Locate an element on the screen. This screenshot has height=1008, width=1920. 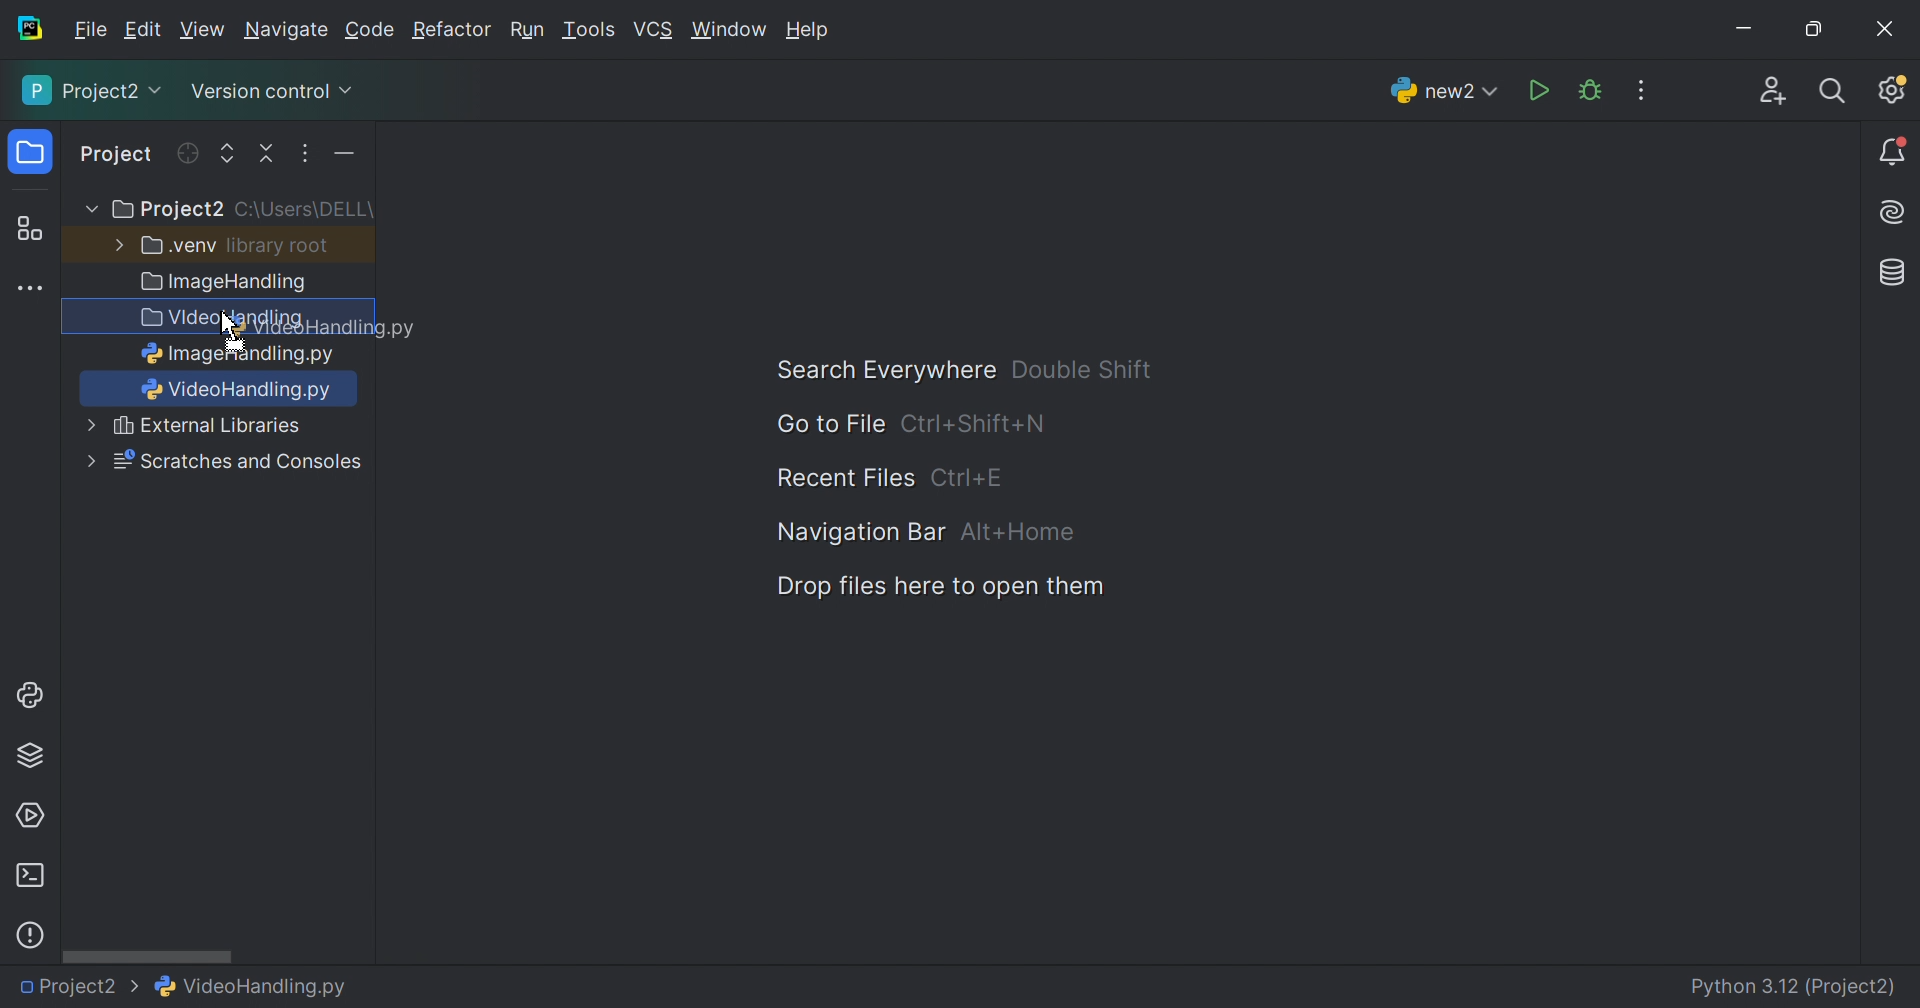
Navigate is located at coordinates (288, 33).